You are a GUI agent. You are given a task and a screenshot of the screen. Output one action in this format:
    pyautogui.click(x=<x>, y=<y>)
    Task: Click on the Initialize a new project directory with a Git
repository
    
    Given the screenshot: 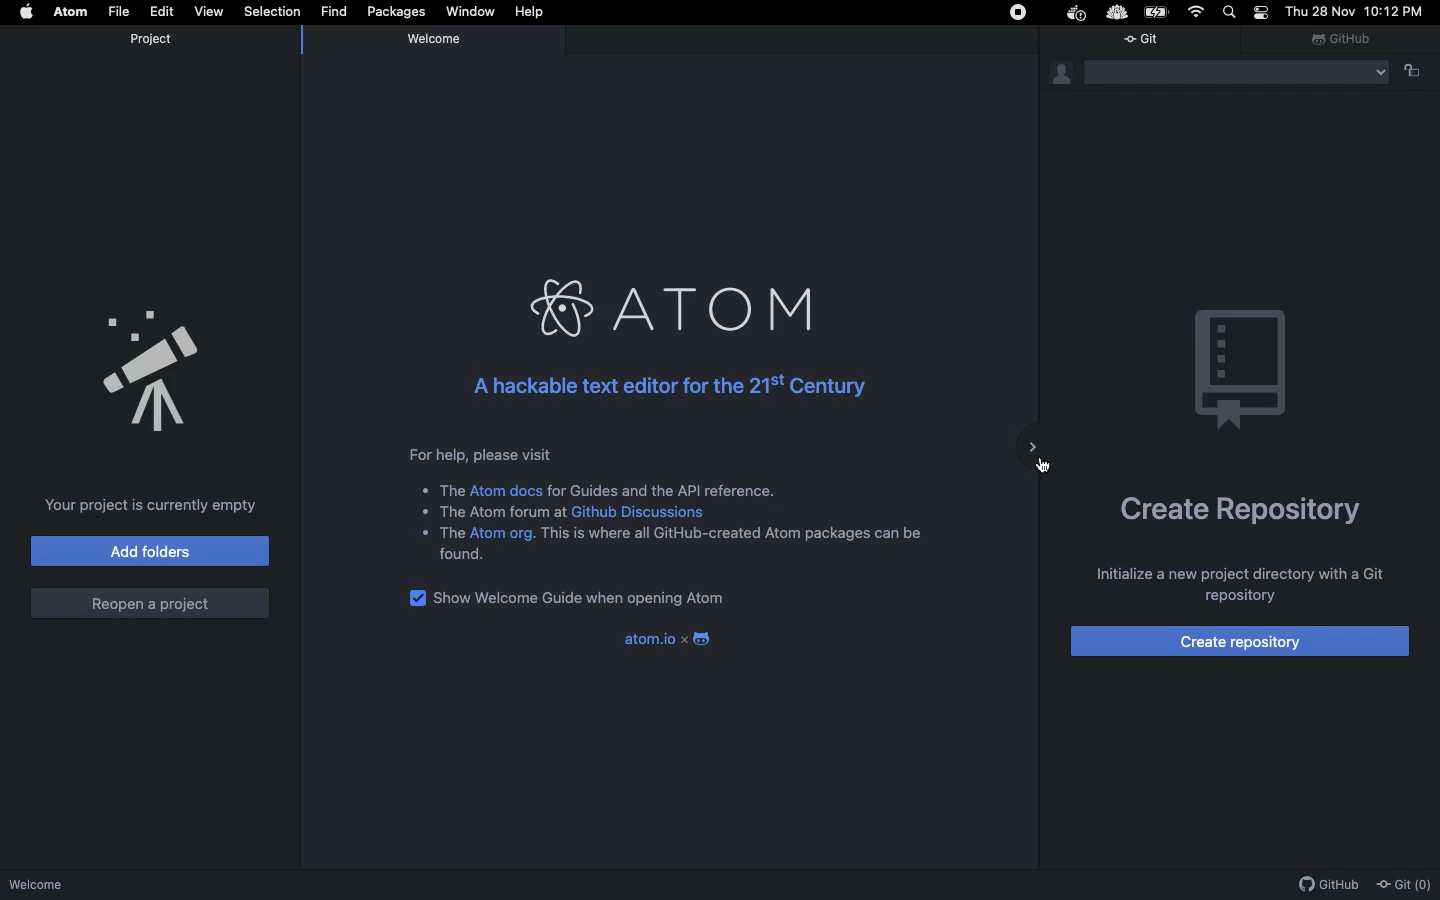 What is the action you would take?
    pyautogui.click(x=1242, y=583)
    